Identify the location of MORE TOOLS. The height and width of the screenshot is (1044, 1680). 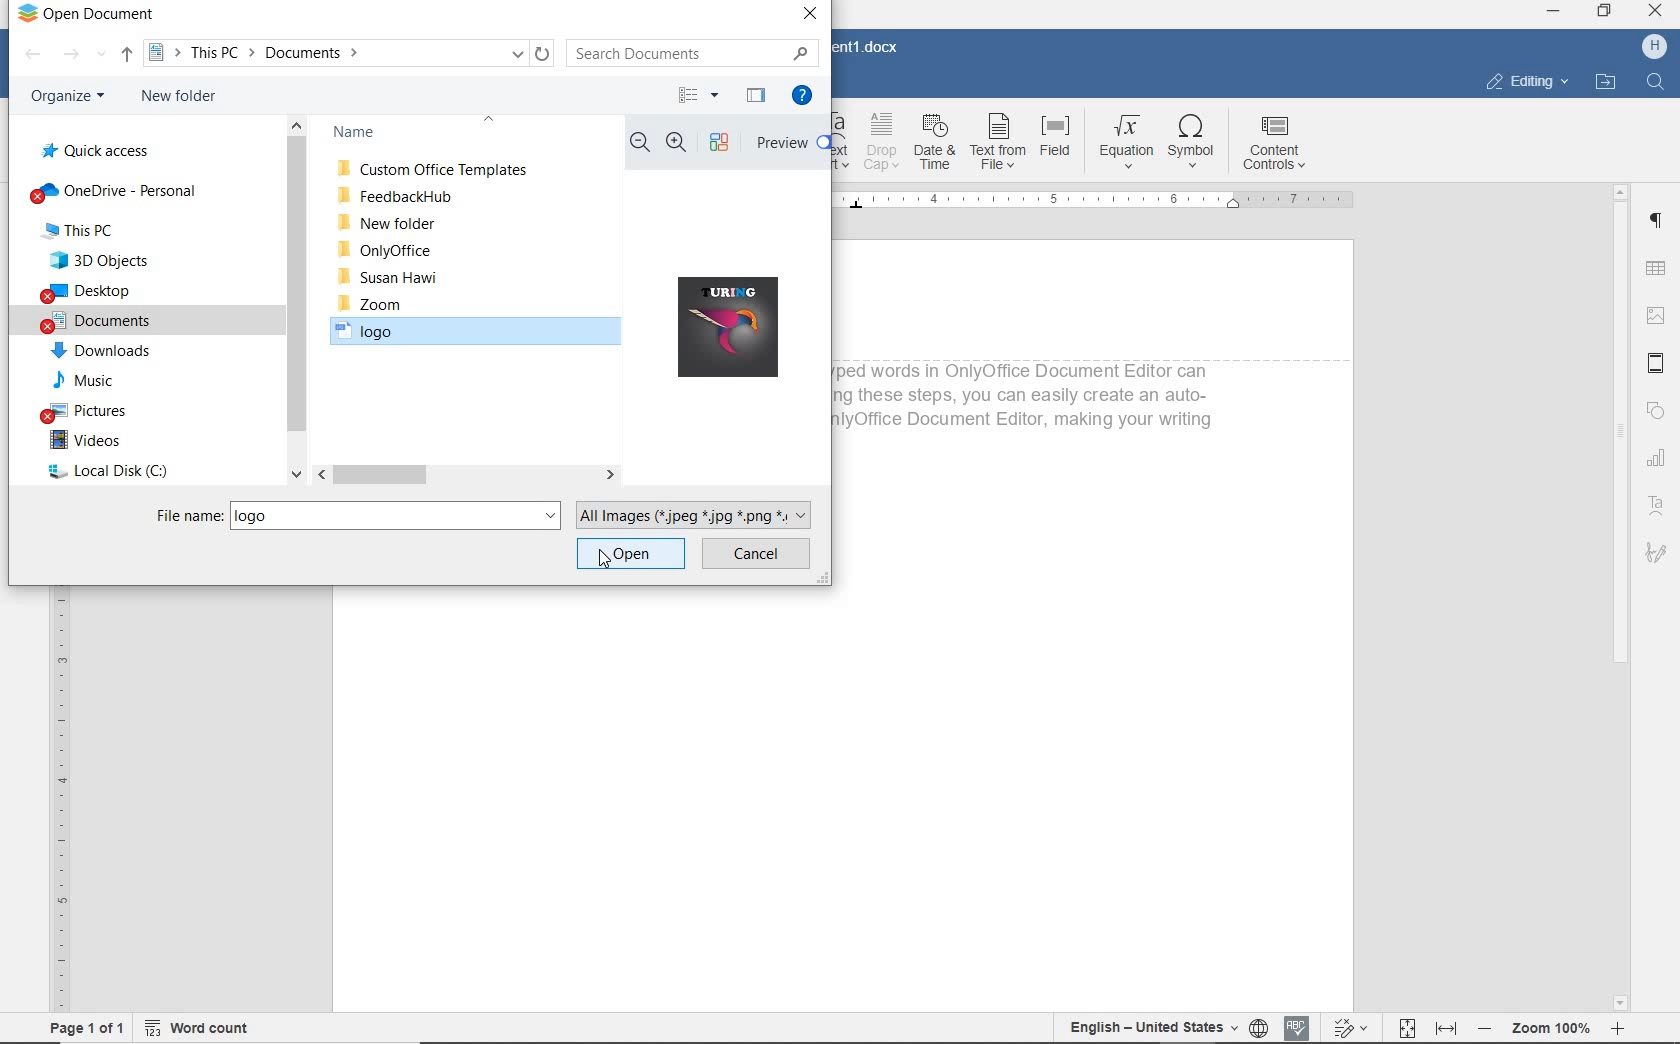
(722, 142).